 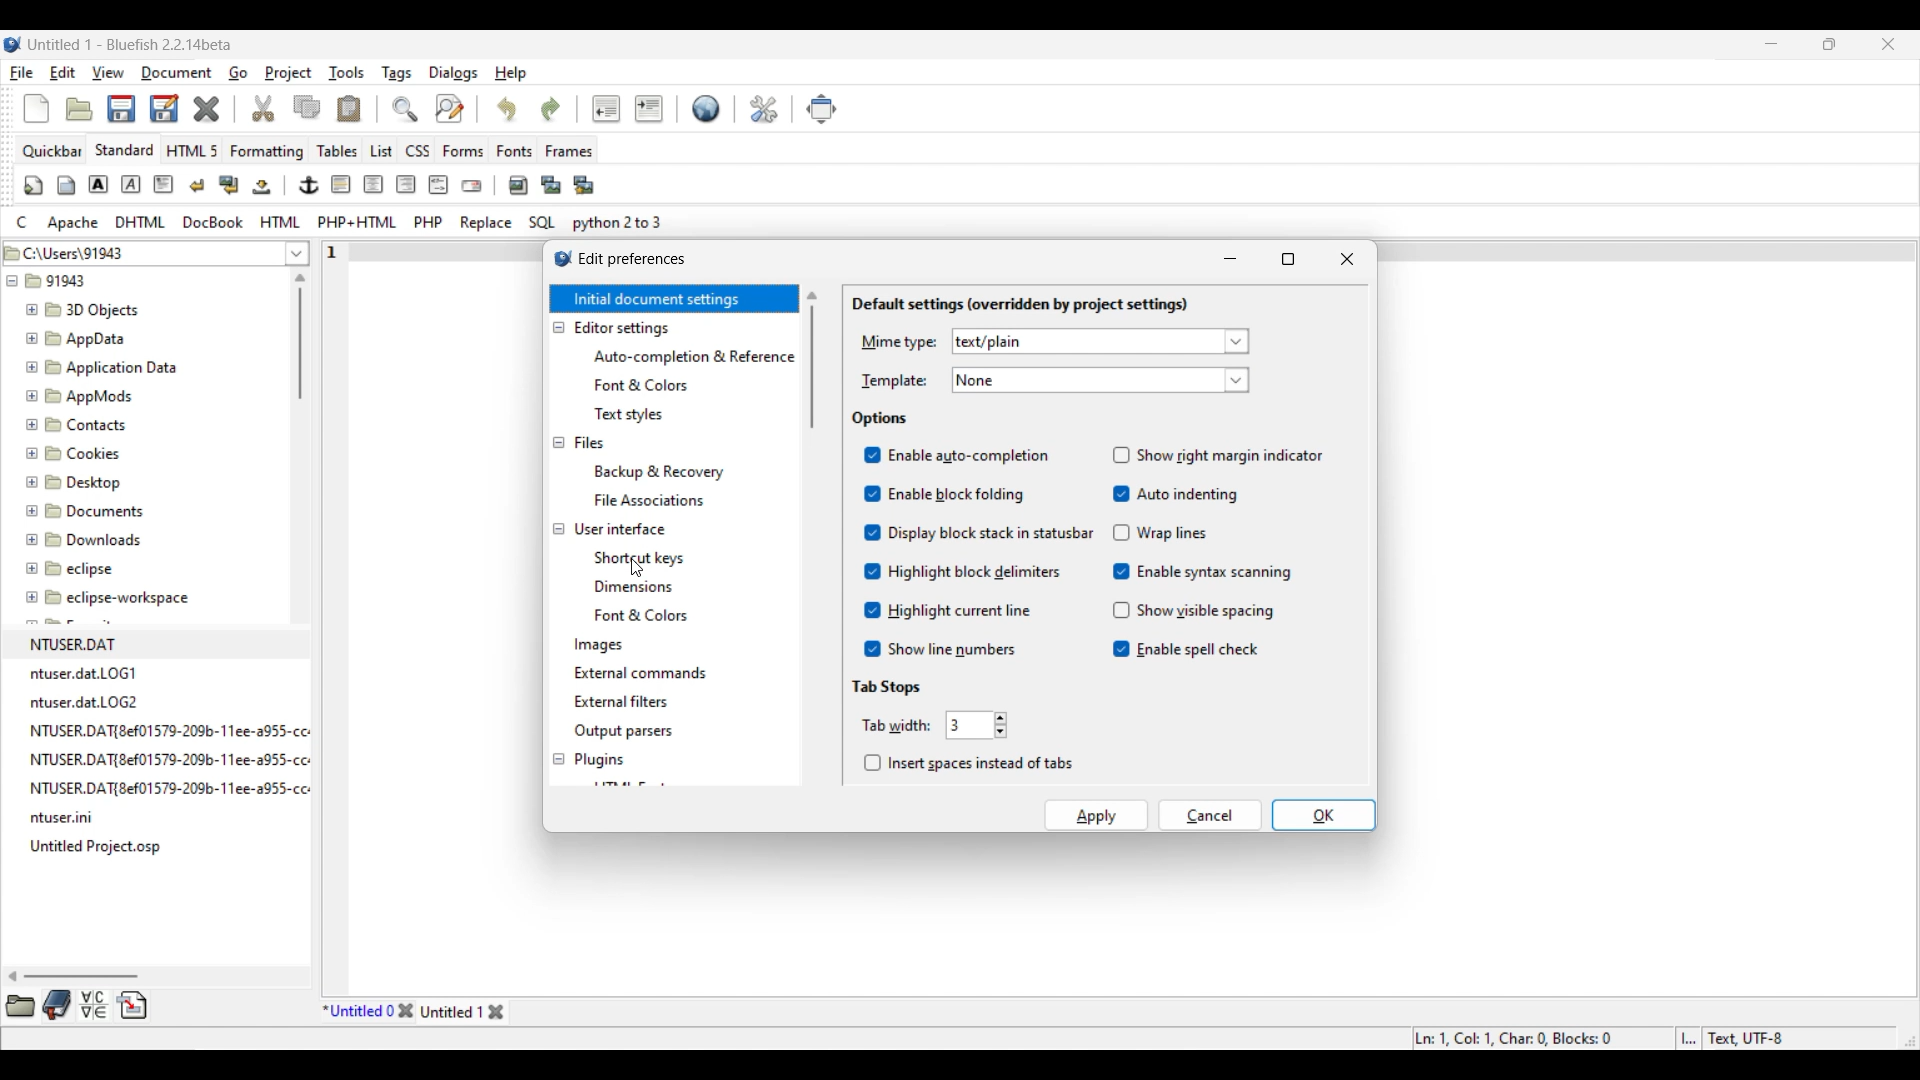 I want to click on Close, so click(x=405, y=1011).